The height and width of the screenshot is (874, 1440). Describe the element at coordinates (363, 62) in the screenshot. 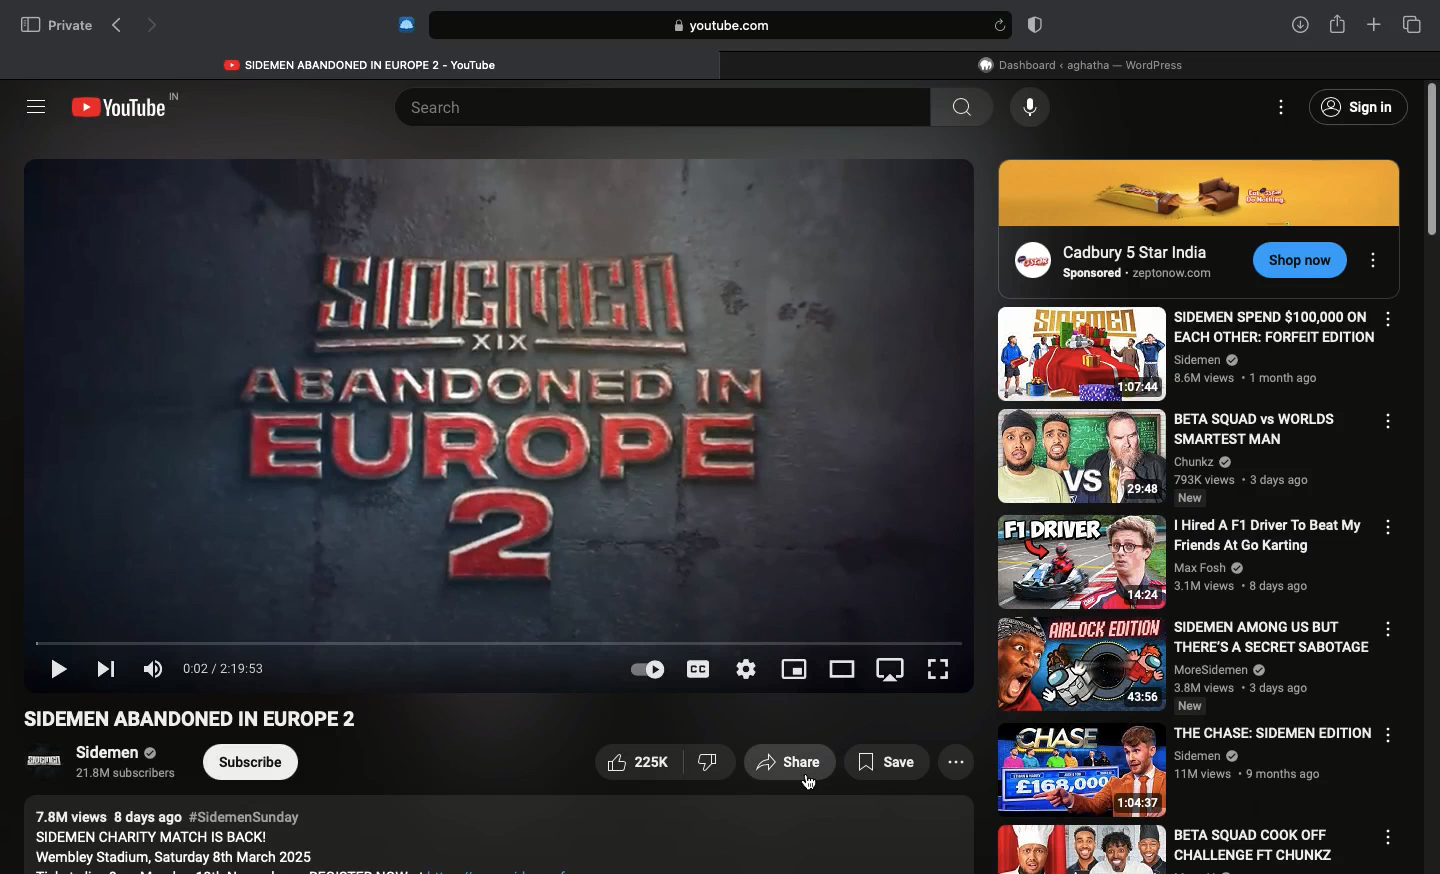

I see `Youtube` at that location.